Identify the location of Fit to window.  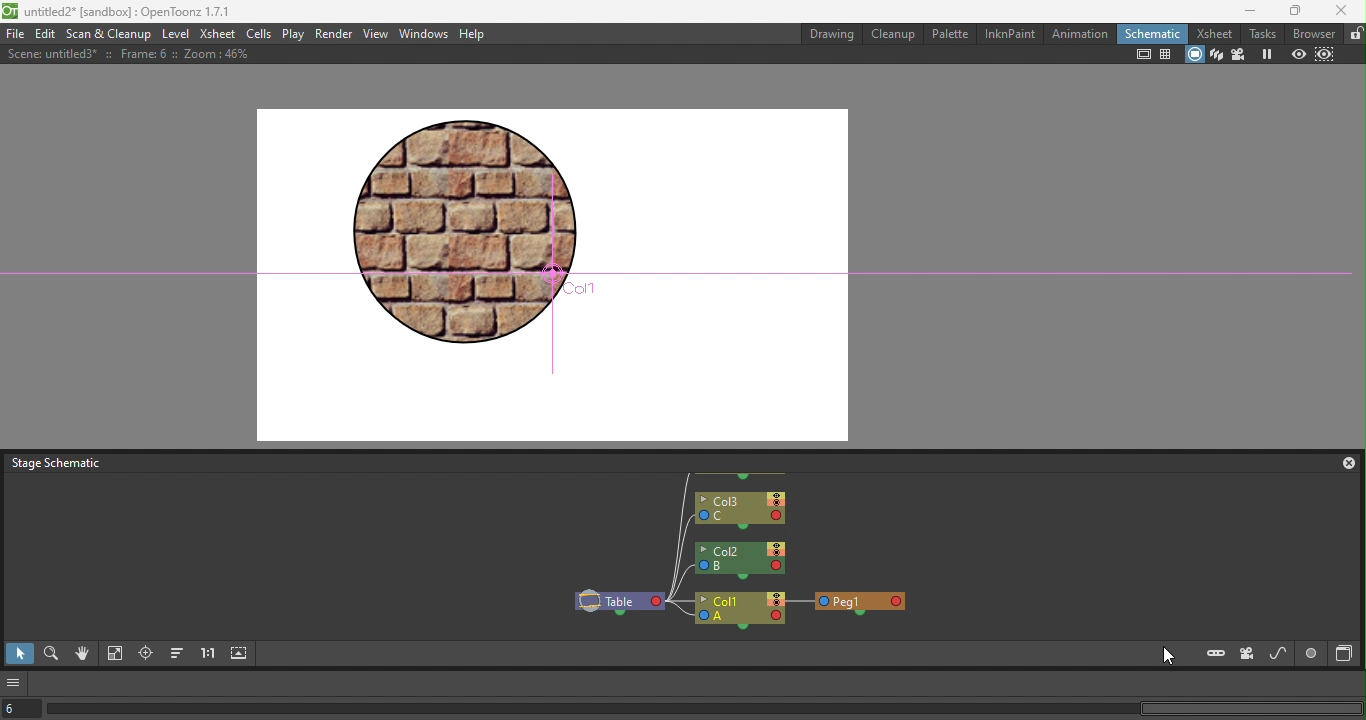
(115, 655).